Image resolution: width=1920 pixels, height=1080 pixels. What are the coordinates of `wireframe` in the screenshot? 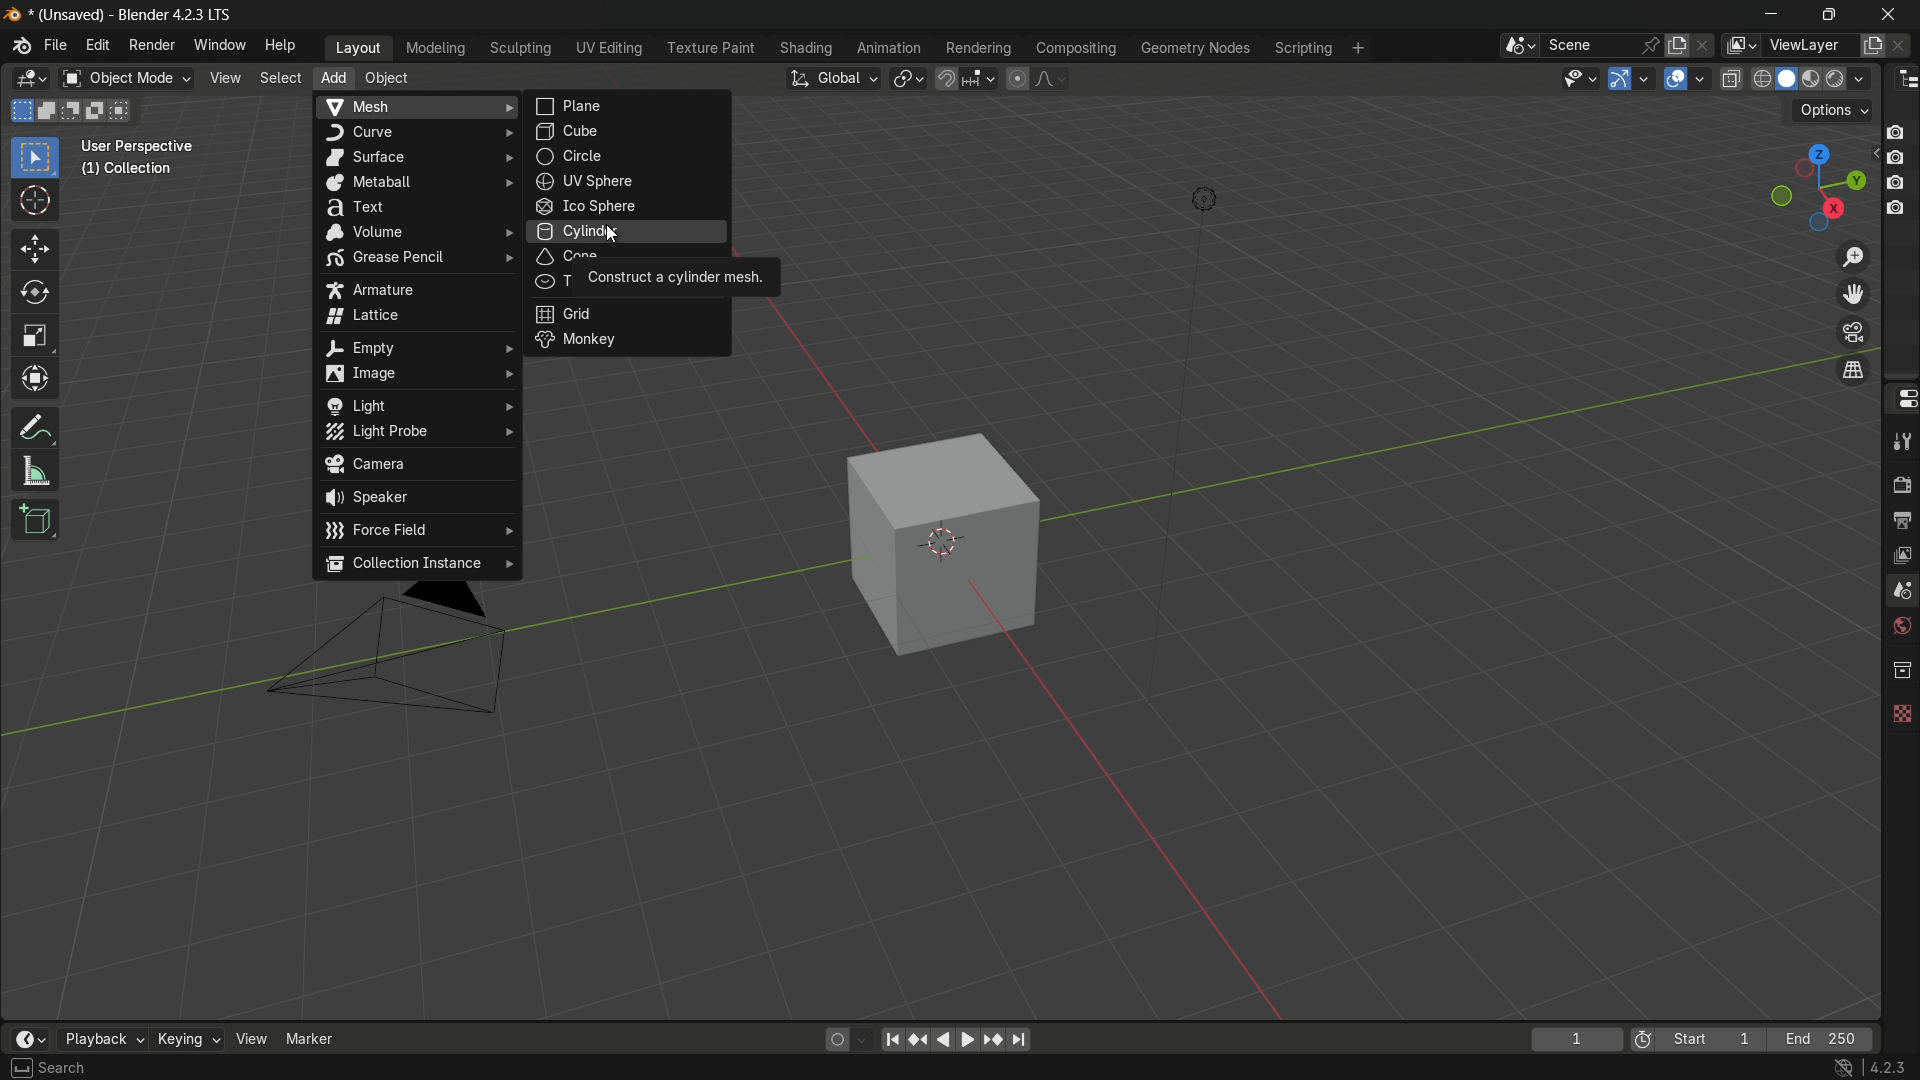 It's located at (1762, 79).